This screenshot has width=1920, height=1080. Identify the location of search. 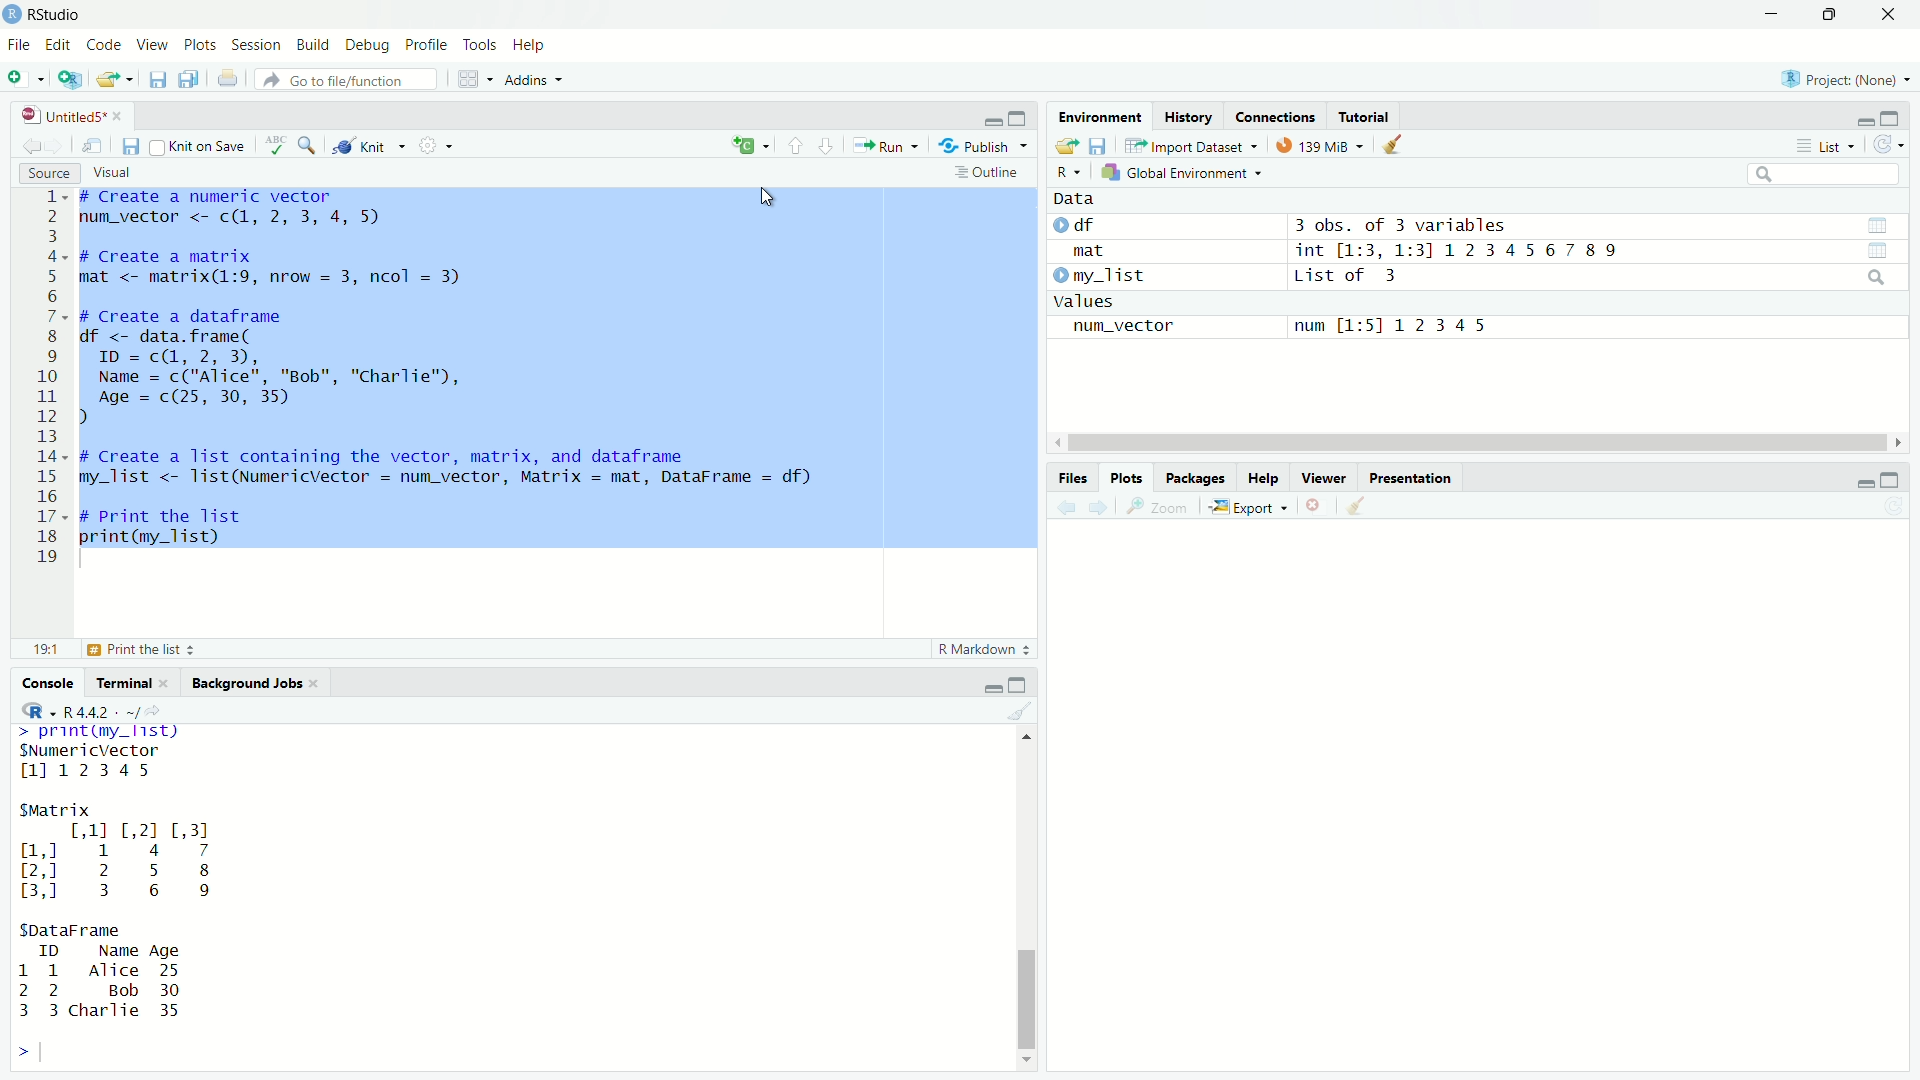
(1878, 279).